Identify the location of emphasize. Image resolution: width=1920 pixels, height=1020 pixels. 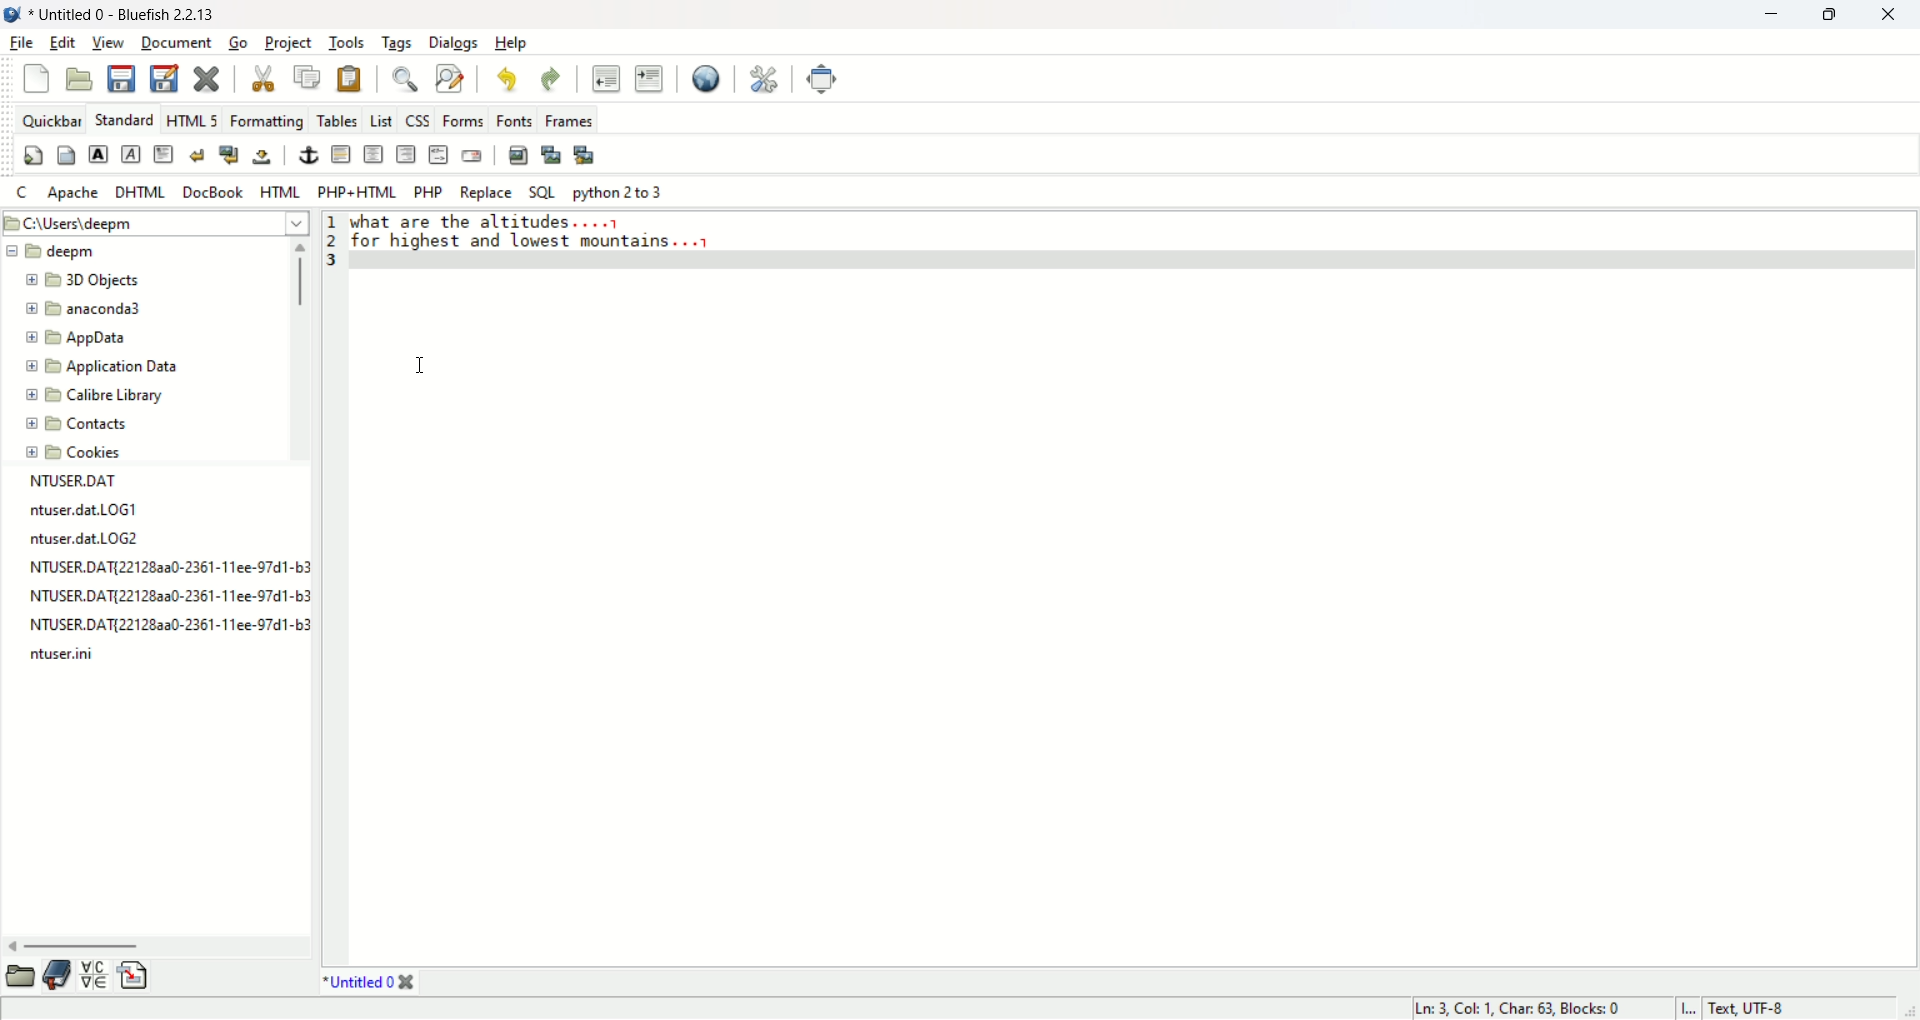
(129, 156).